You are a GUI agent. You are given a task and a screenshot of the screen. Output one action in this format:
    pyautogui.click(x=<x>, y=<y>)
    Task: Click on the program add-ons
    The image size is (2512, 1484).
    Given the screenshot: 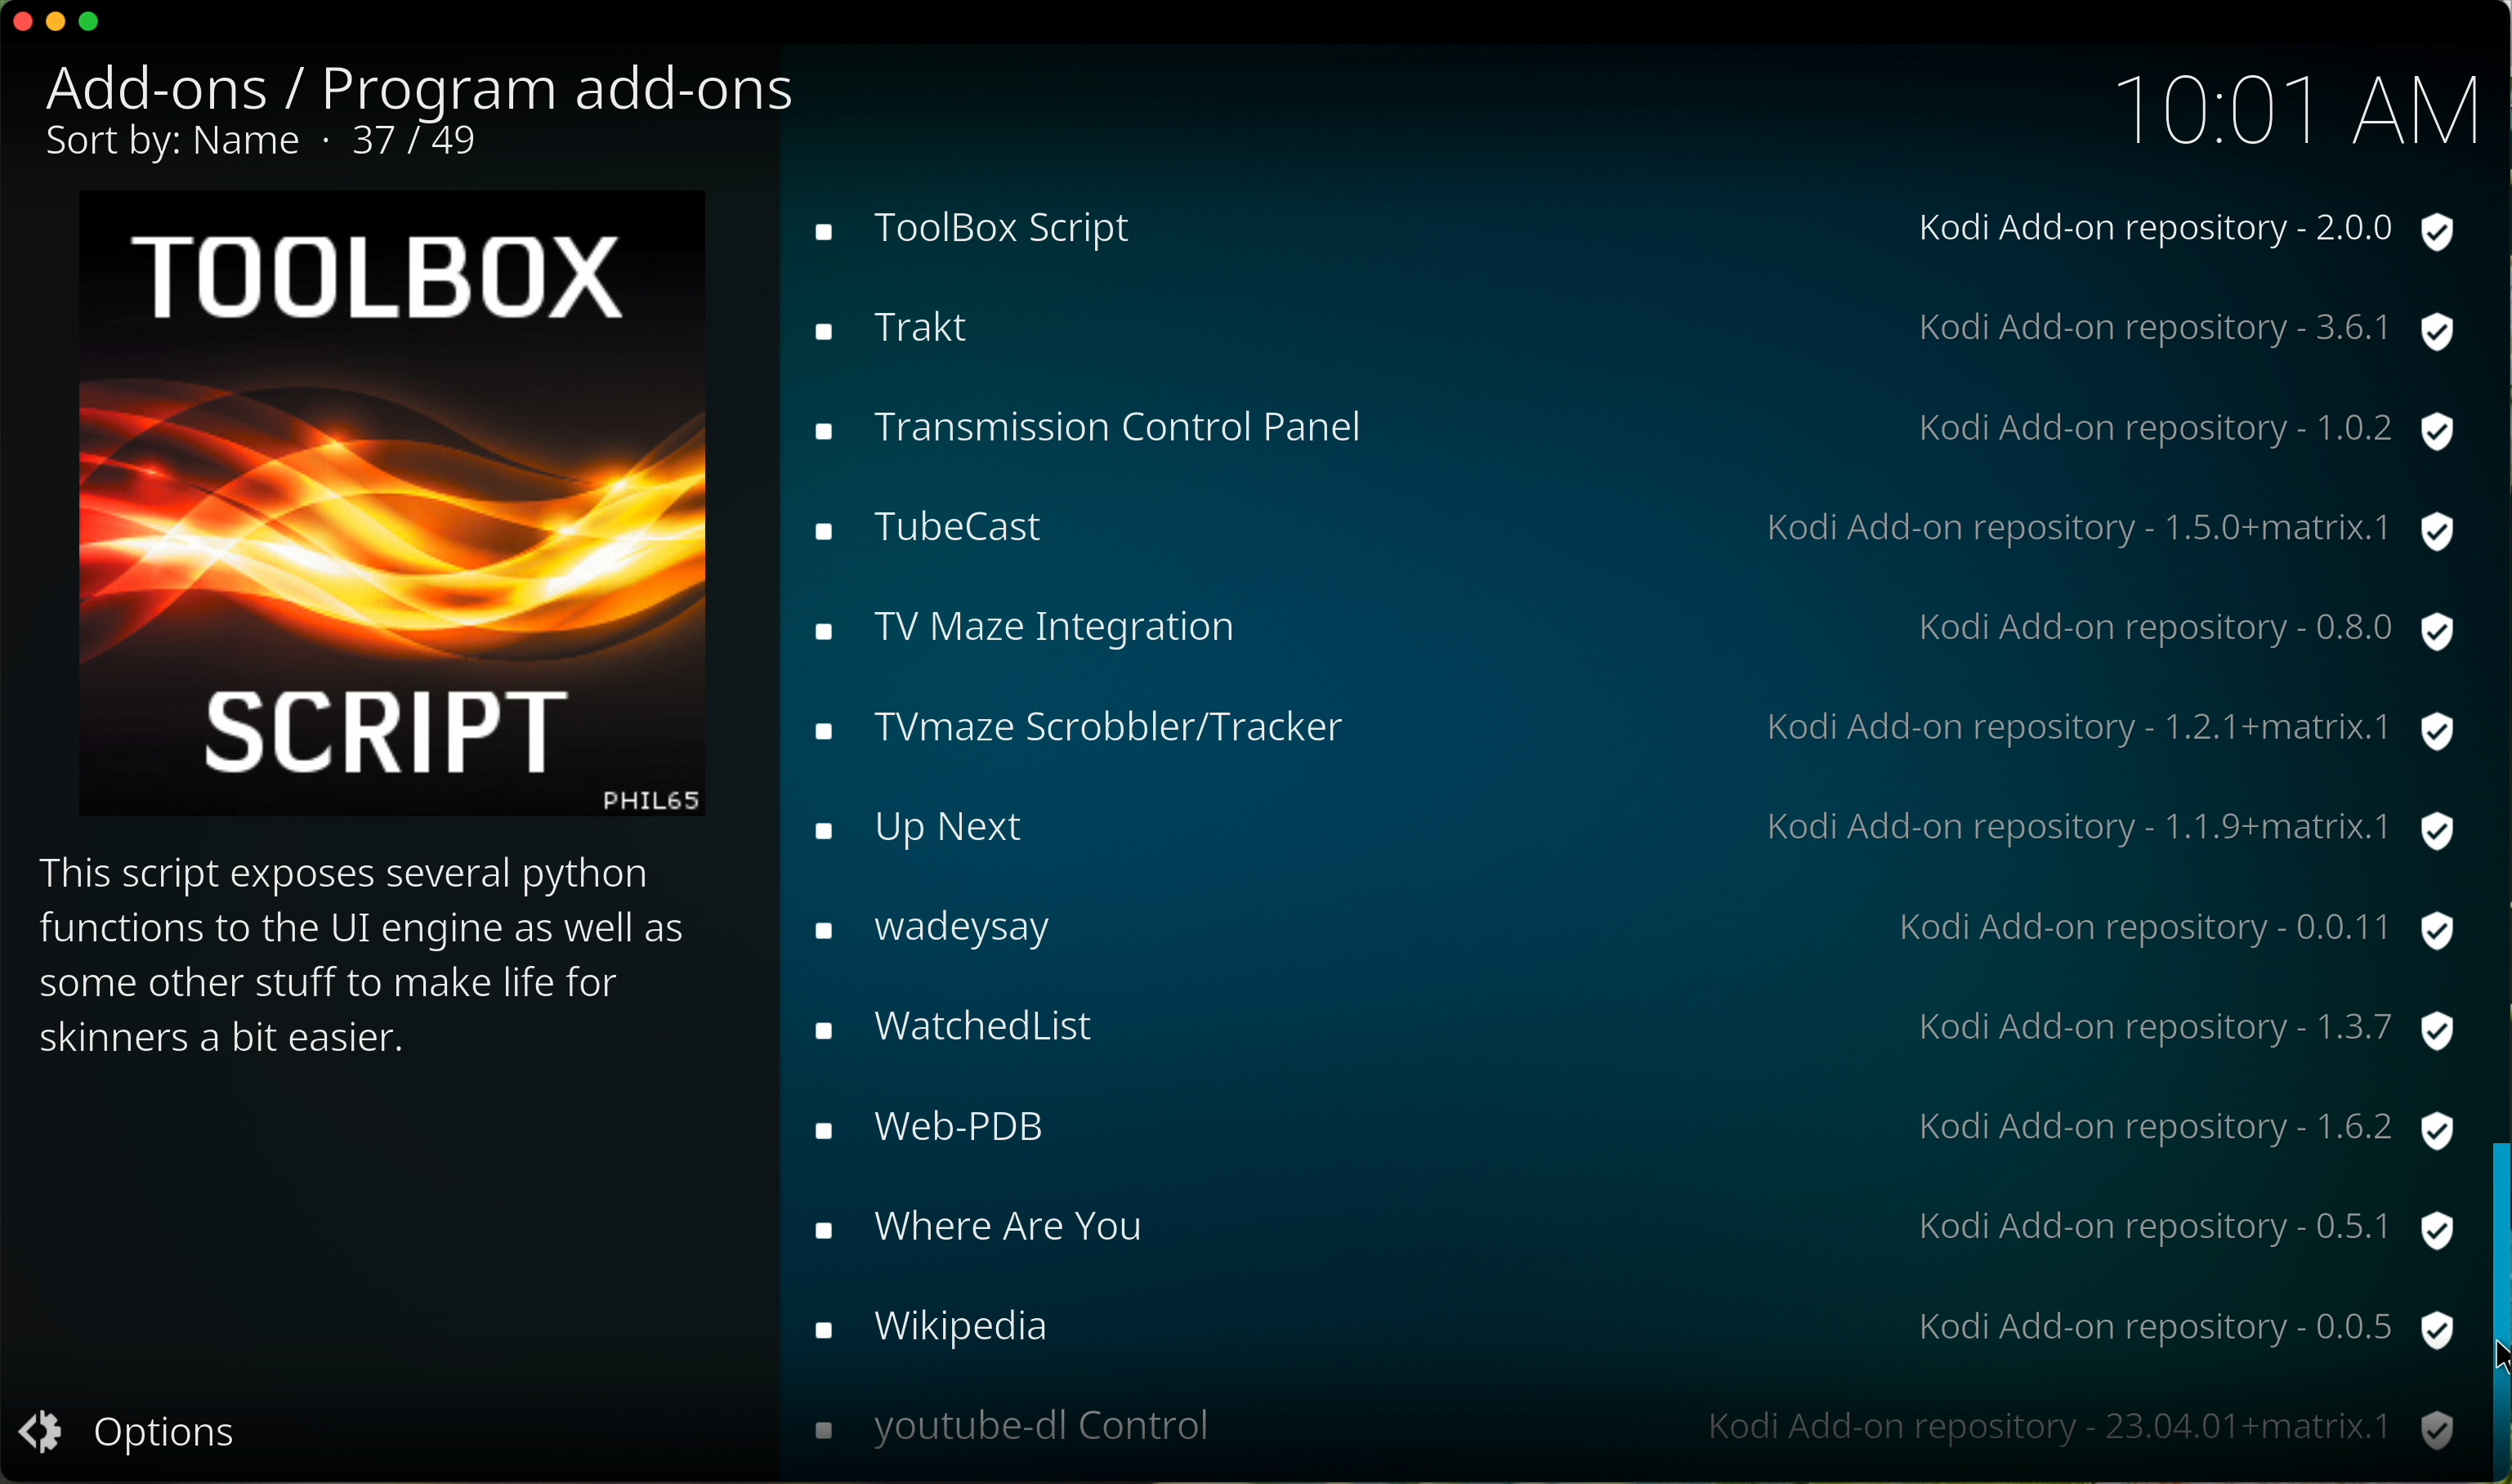 What is the action you would take?
    pyautogui.click(x=563, y=81)
    